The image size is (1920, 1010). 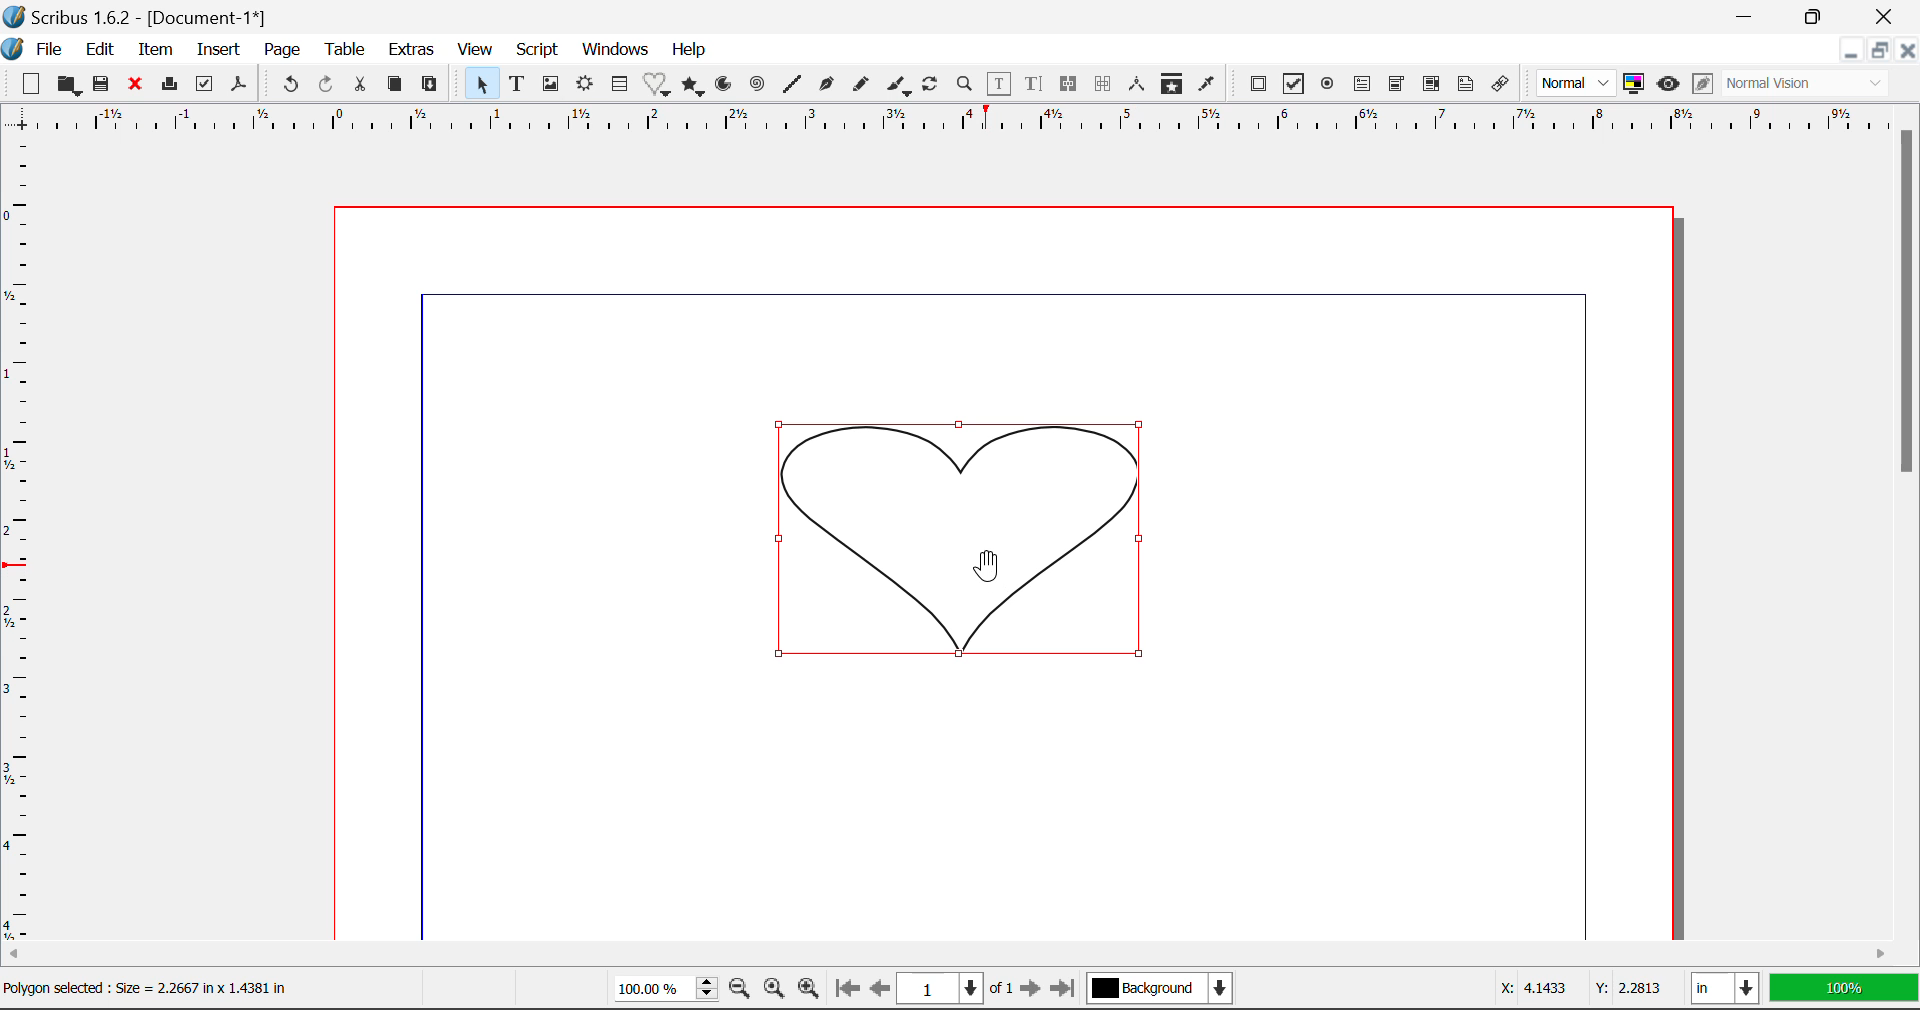 What do you see at coordinates (828, 87) in the screenshot?
I see `Bezier Curve` at bounding box center [828, 87].